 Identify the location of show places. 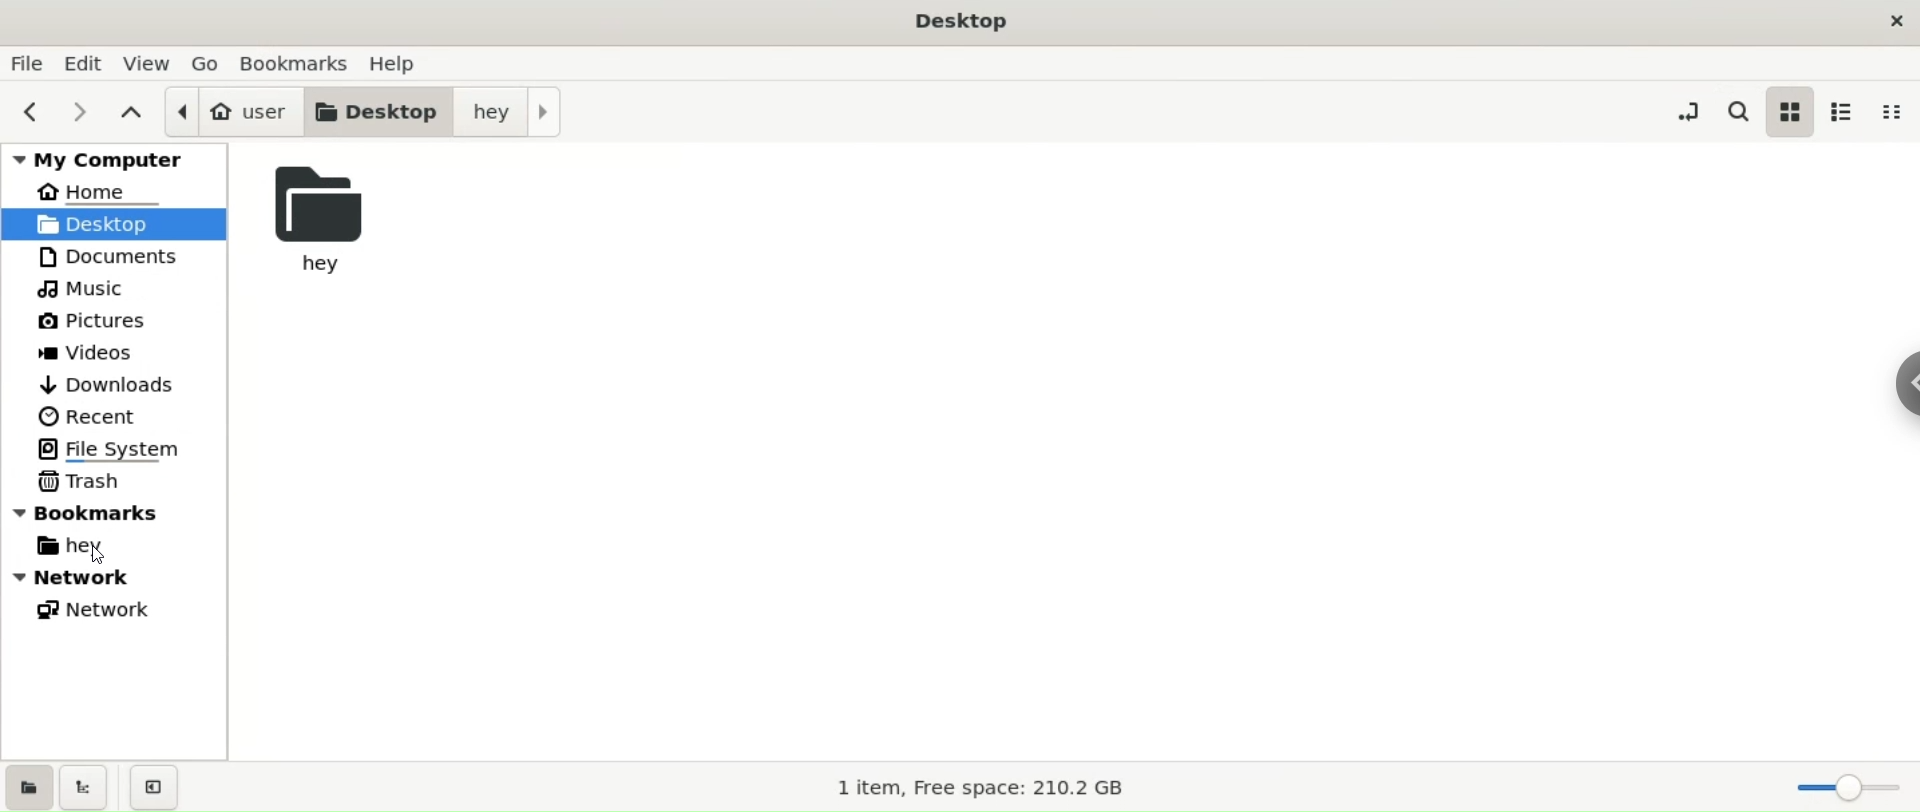
(34, 788).